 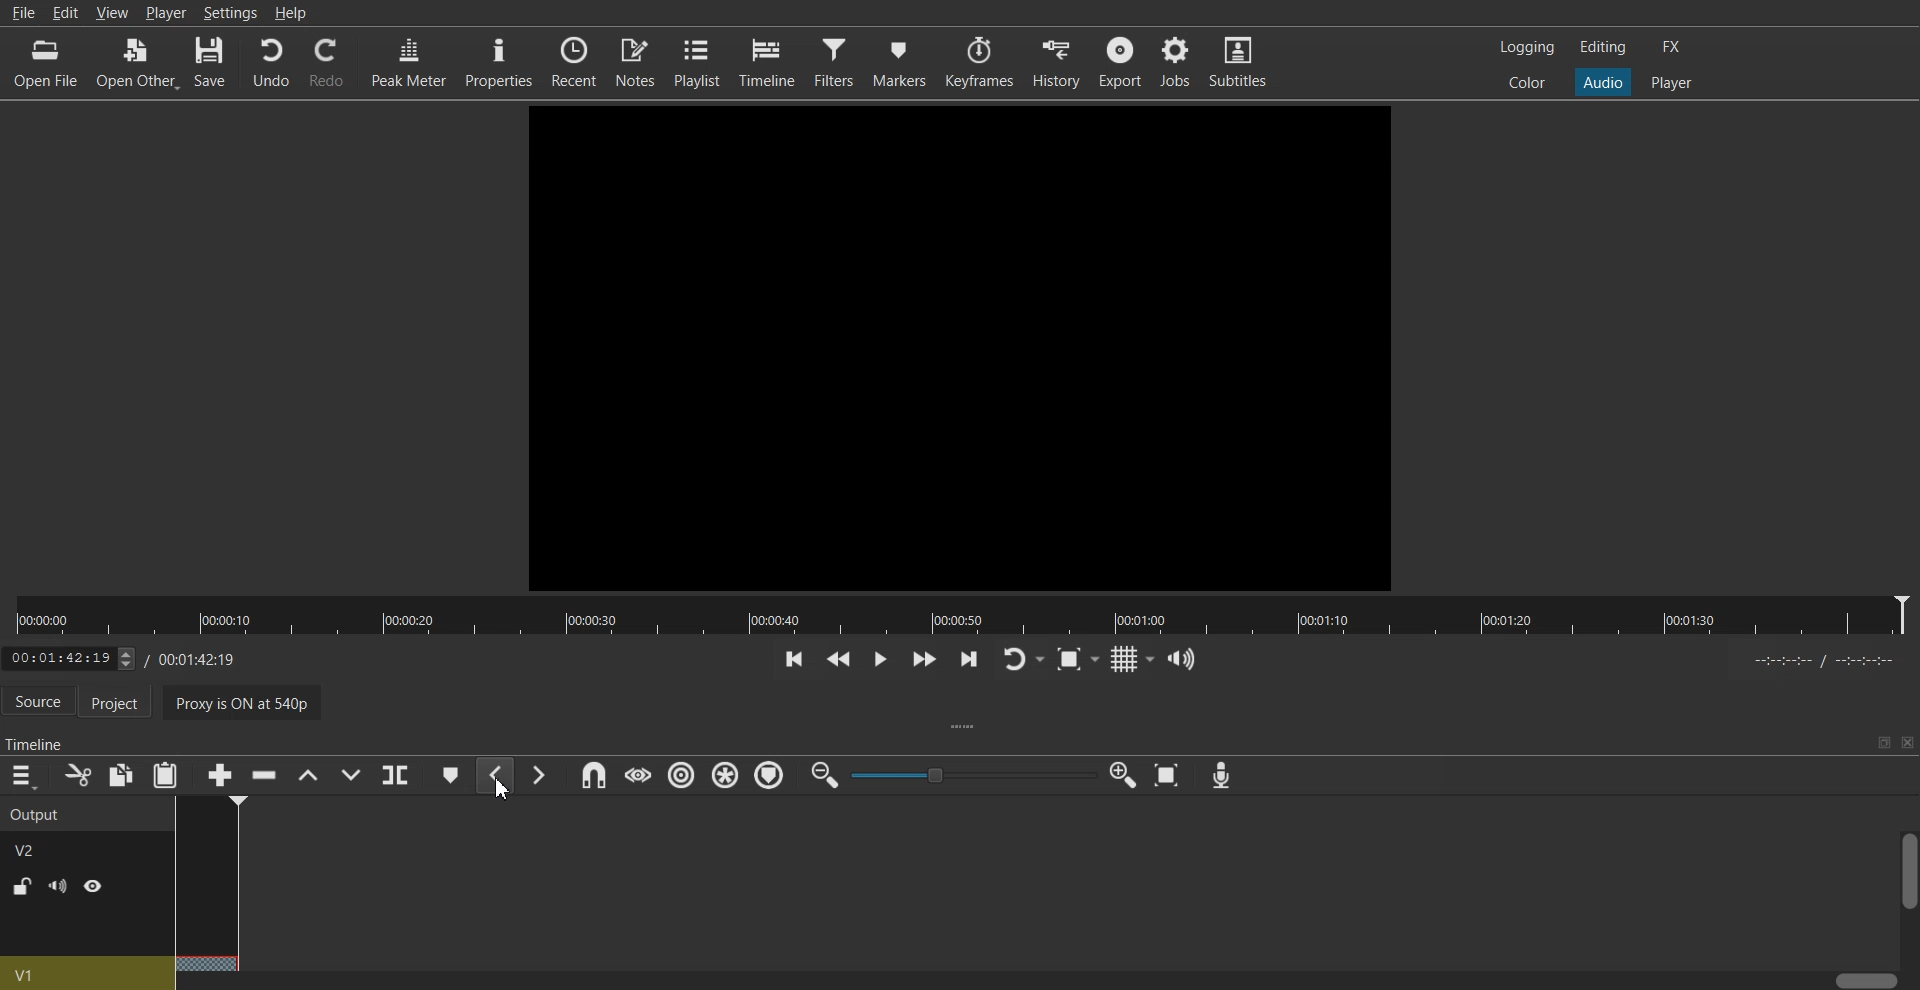 What do you see at coordinates (22, 14) in the screenshot?
I see `File` at bounding box center [22, 14].